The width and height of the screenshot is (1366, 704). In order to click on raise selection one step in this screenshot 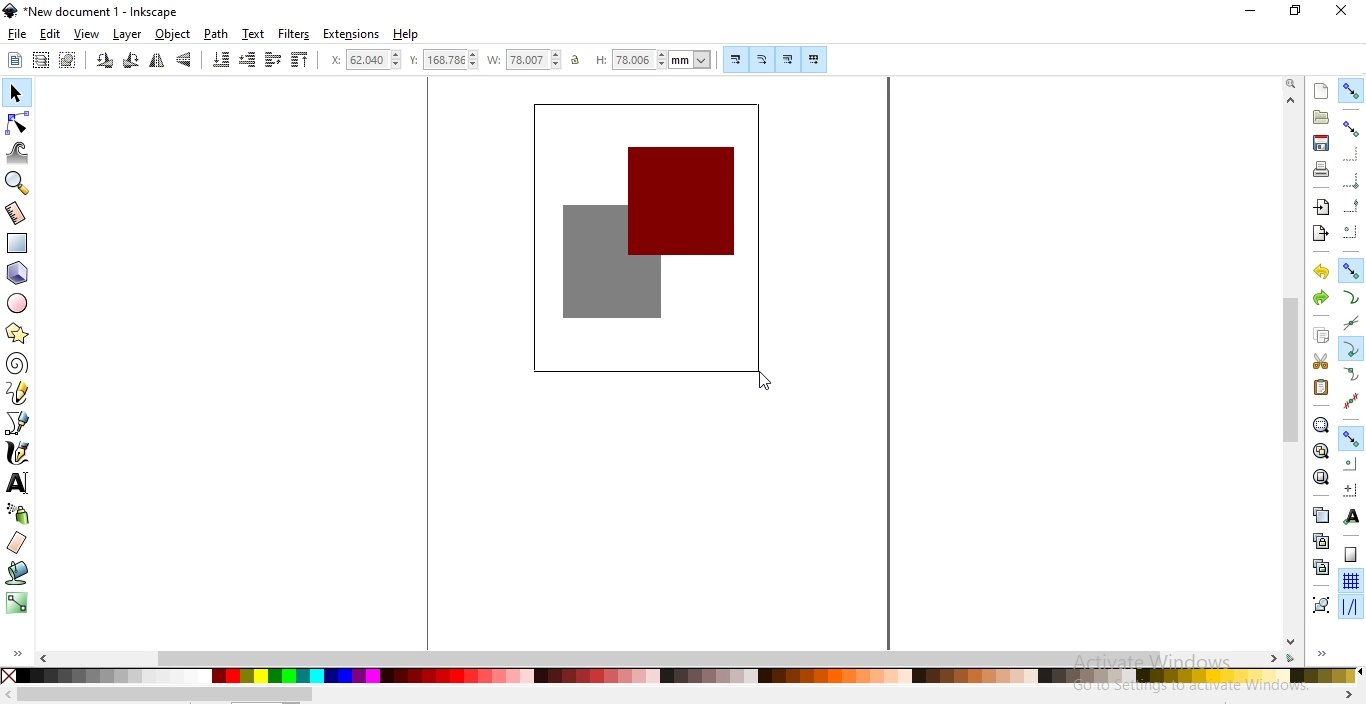, I will do `click(272, 59)`.